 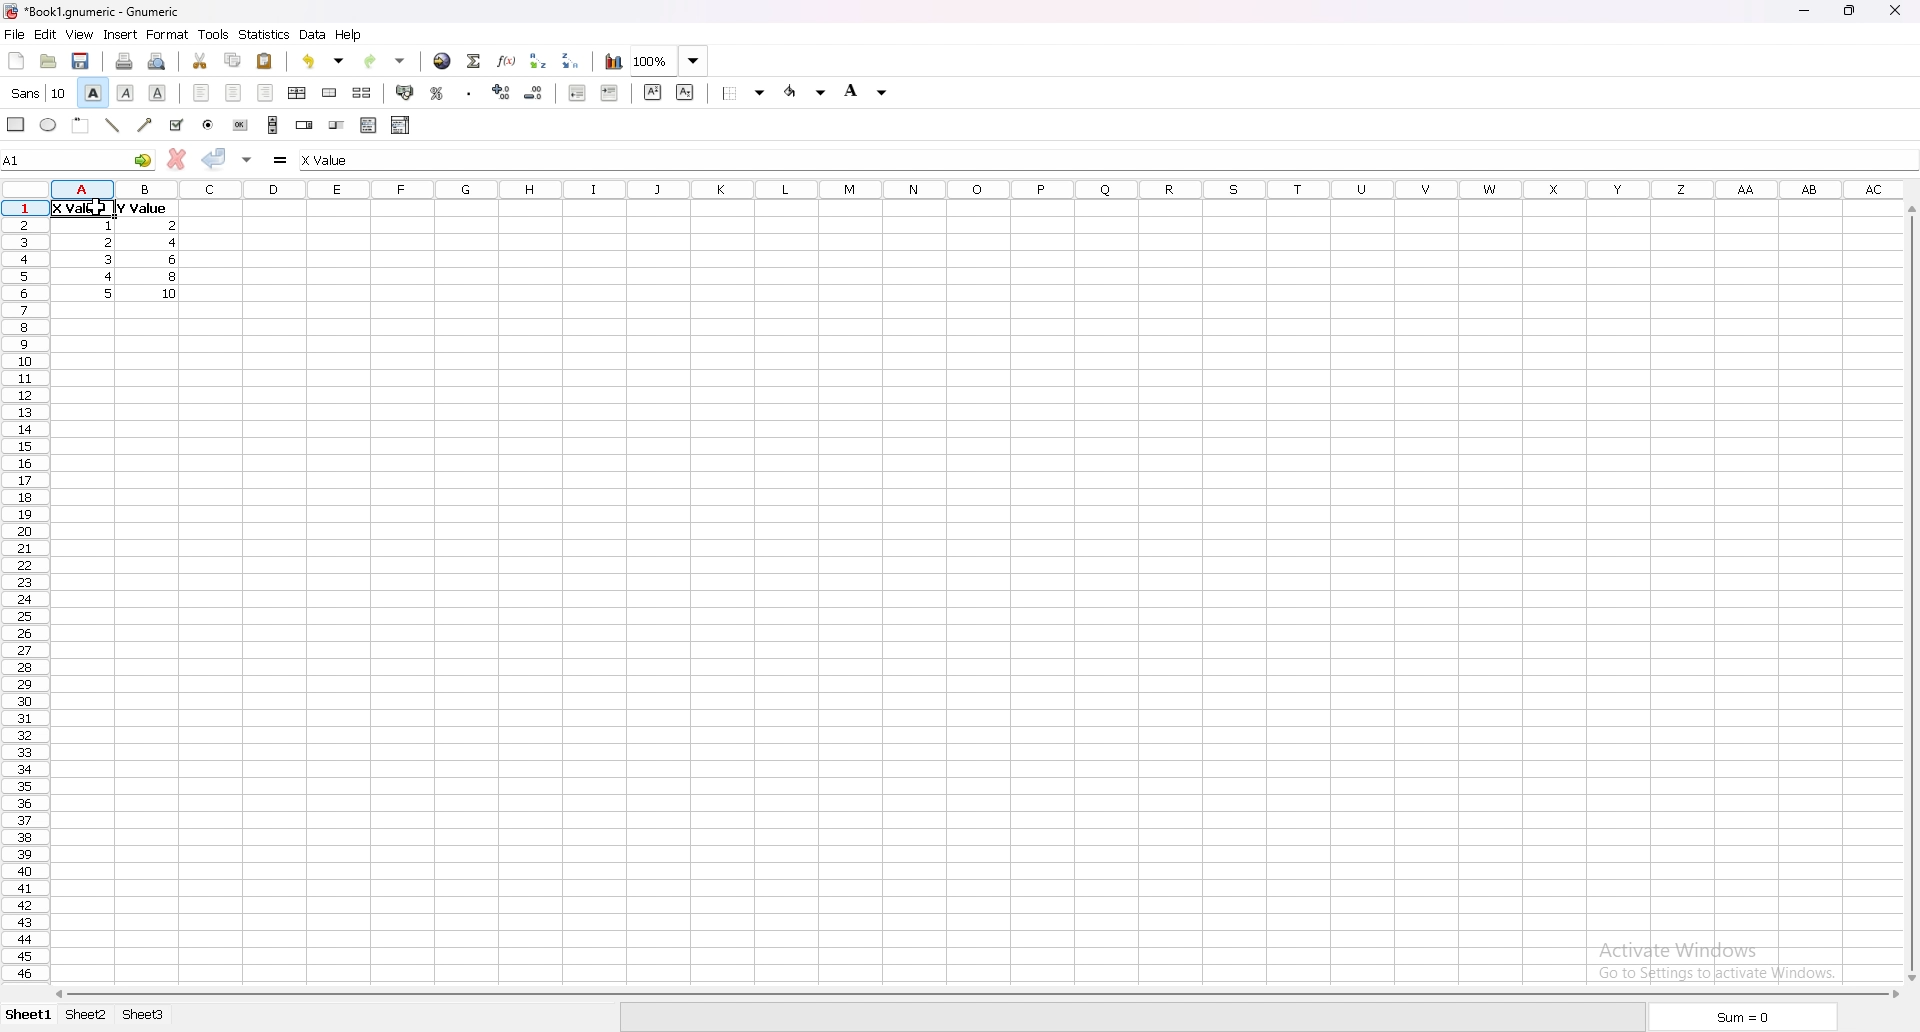 What do you see at coordinates (157, 93) in the screenshot?
I see `underline` at bounding box center [157, 93].